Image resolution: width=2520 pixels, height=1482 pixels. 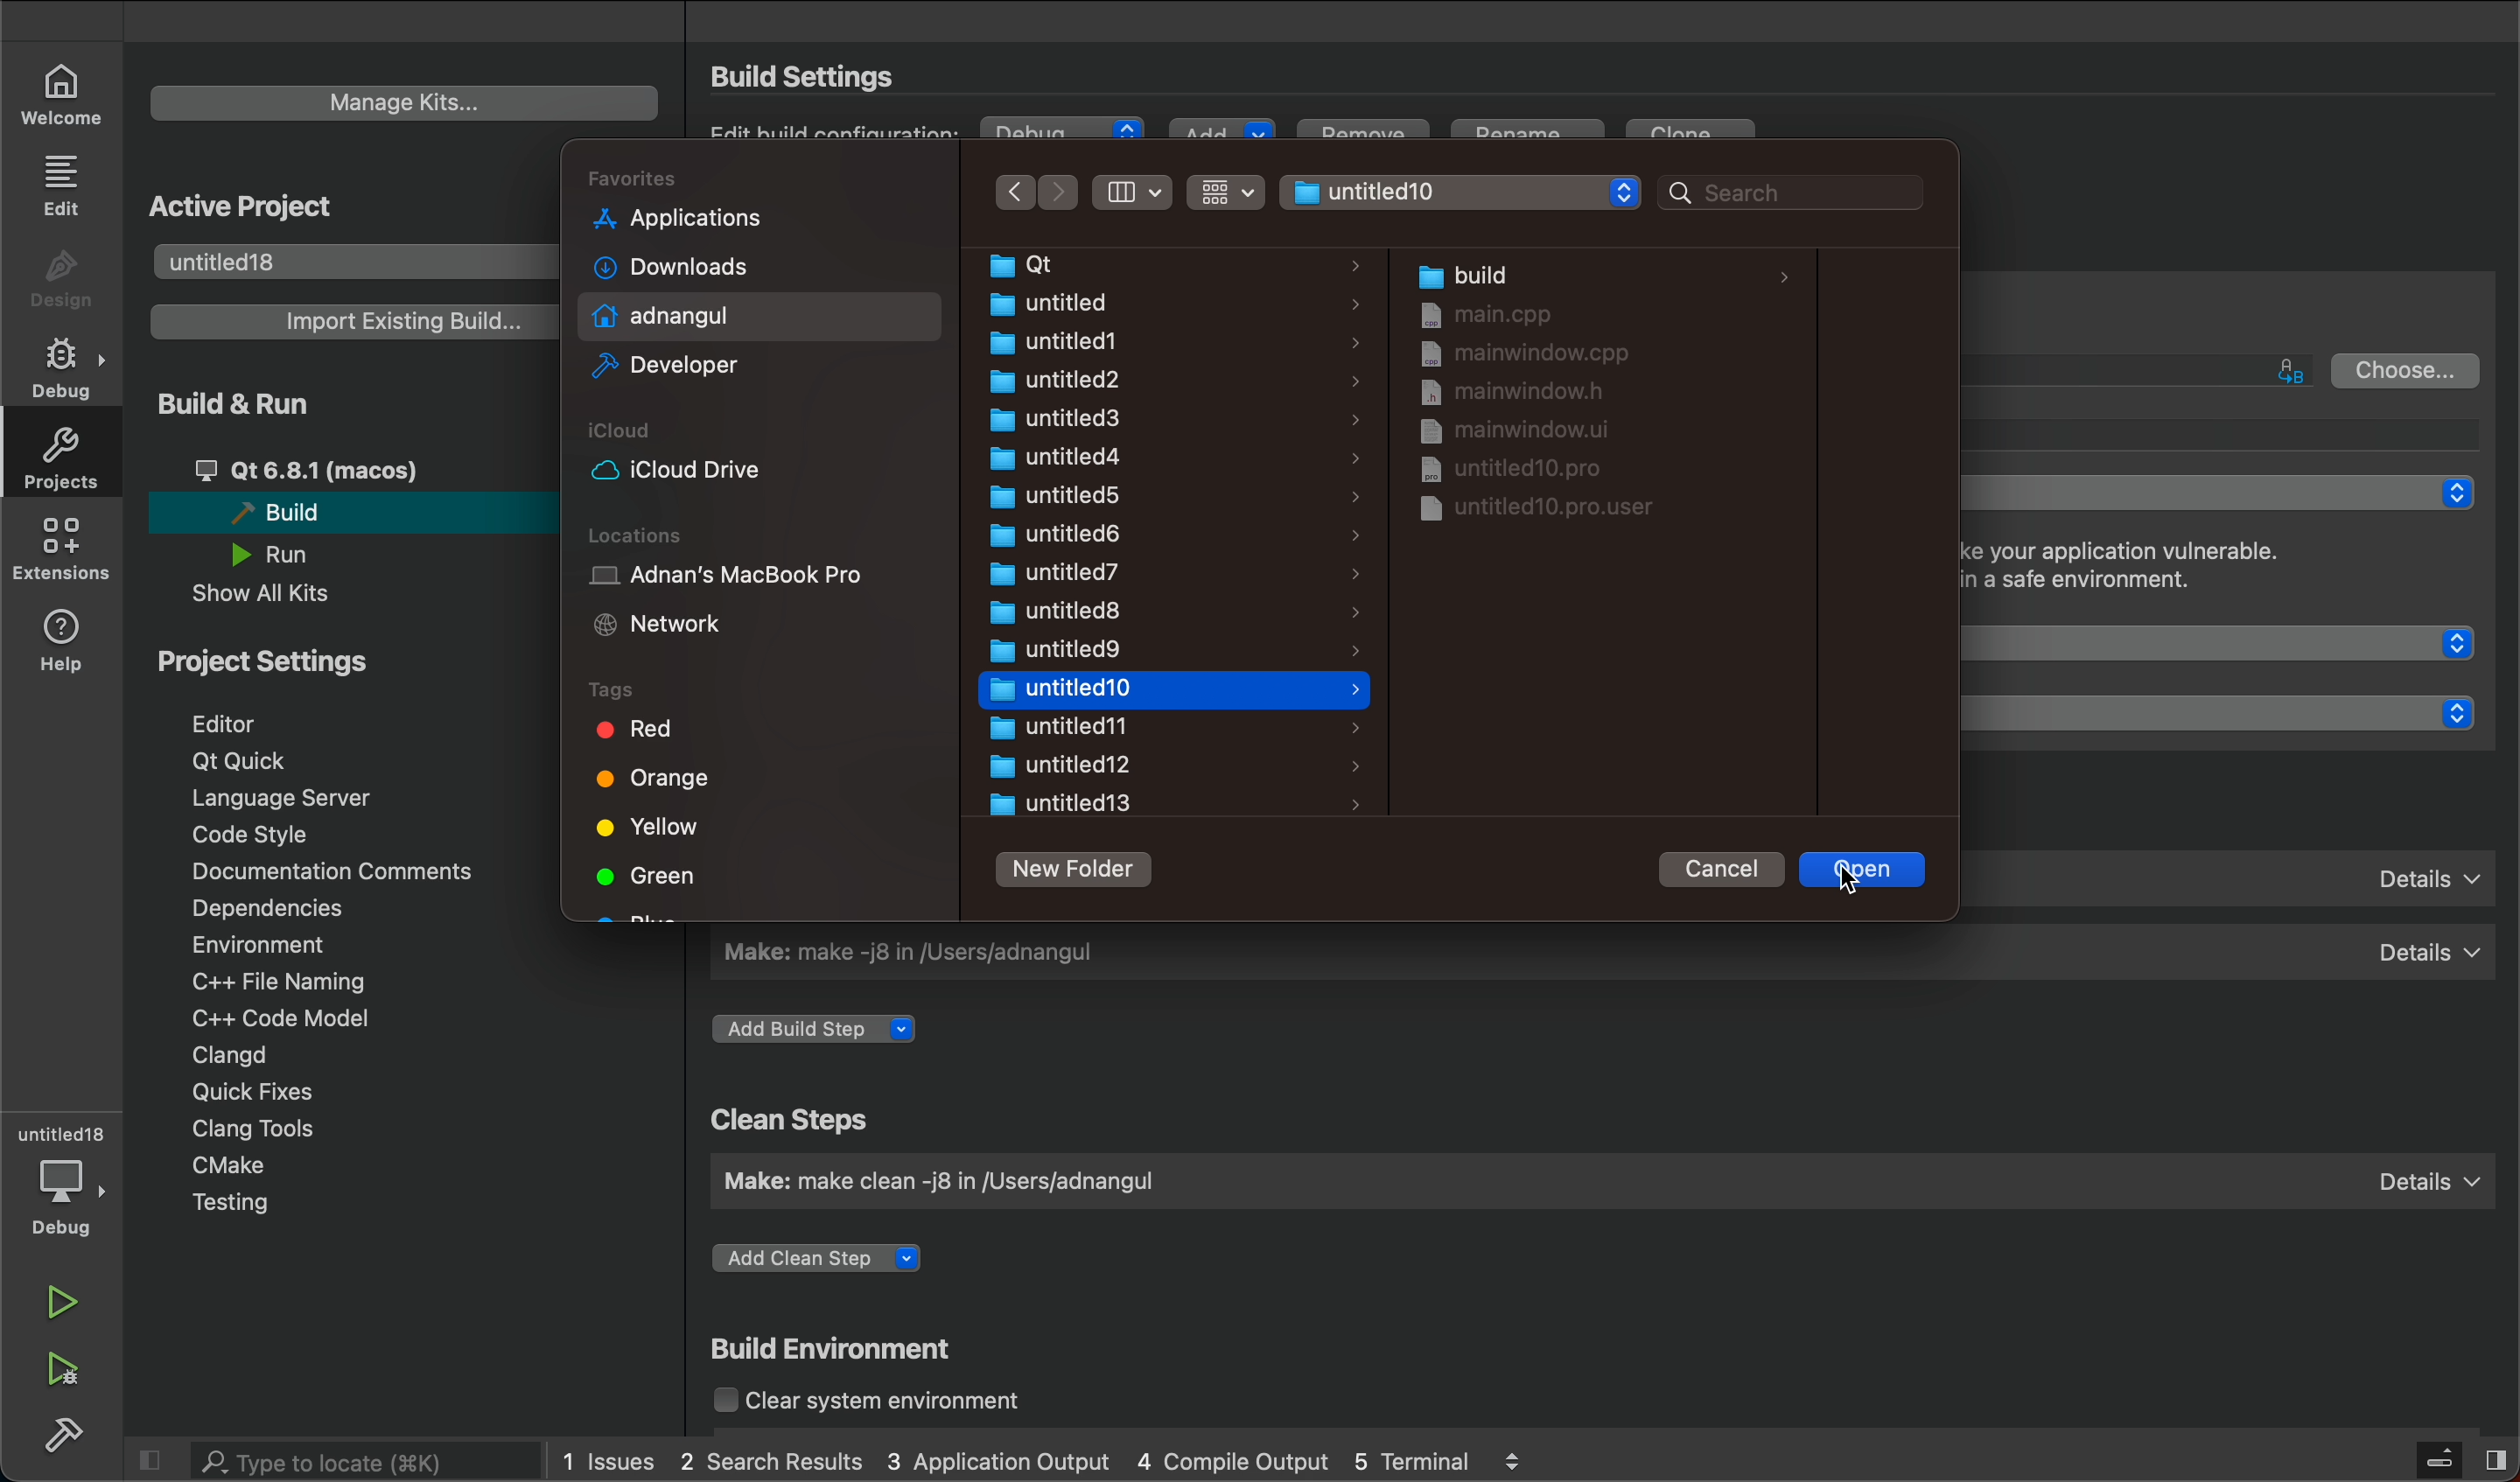 I want to click on clear system environment, so click(x=892, y=1404).